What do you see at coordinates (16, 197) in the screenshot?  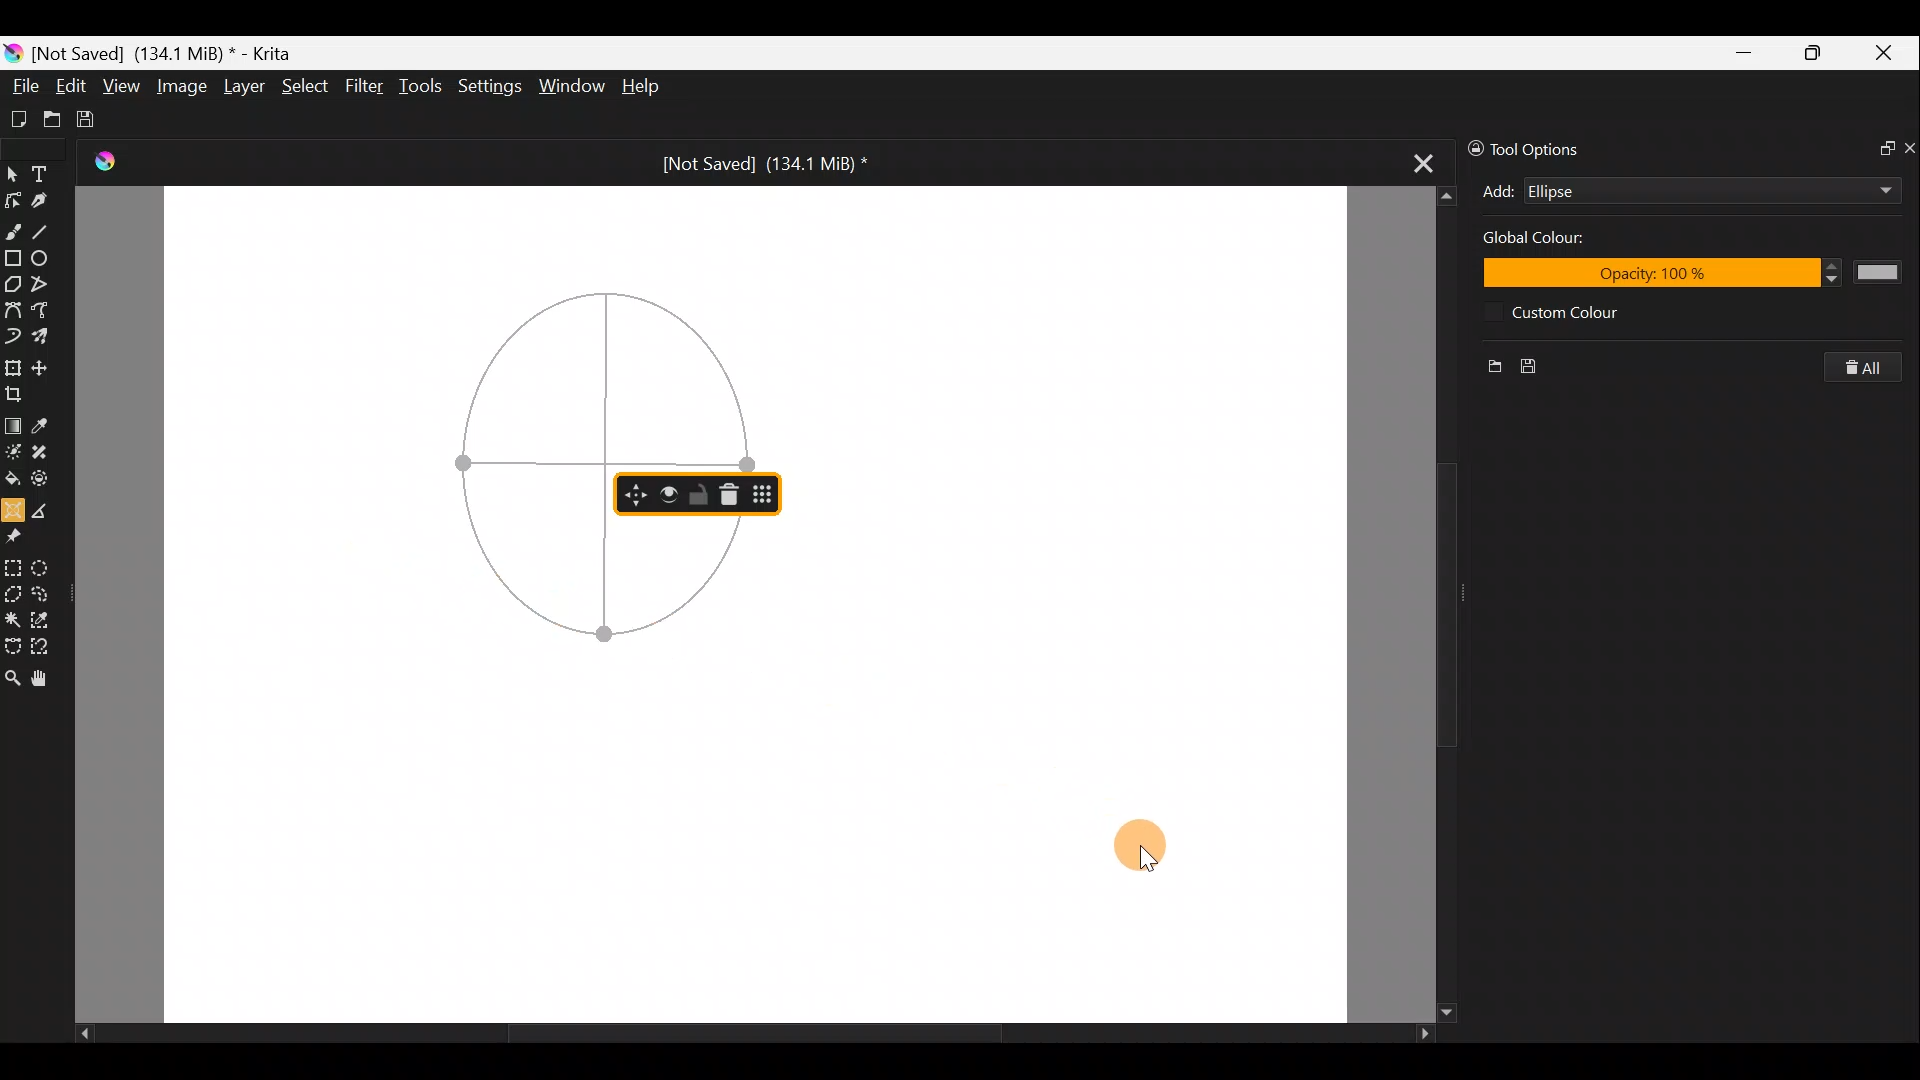 I see `Edit shapes tool` at bounding box center [16, 197].